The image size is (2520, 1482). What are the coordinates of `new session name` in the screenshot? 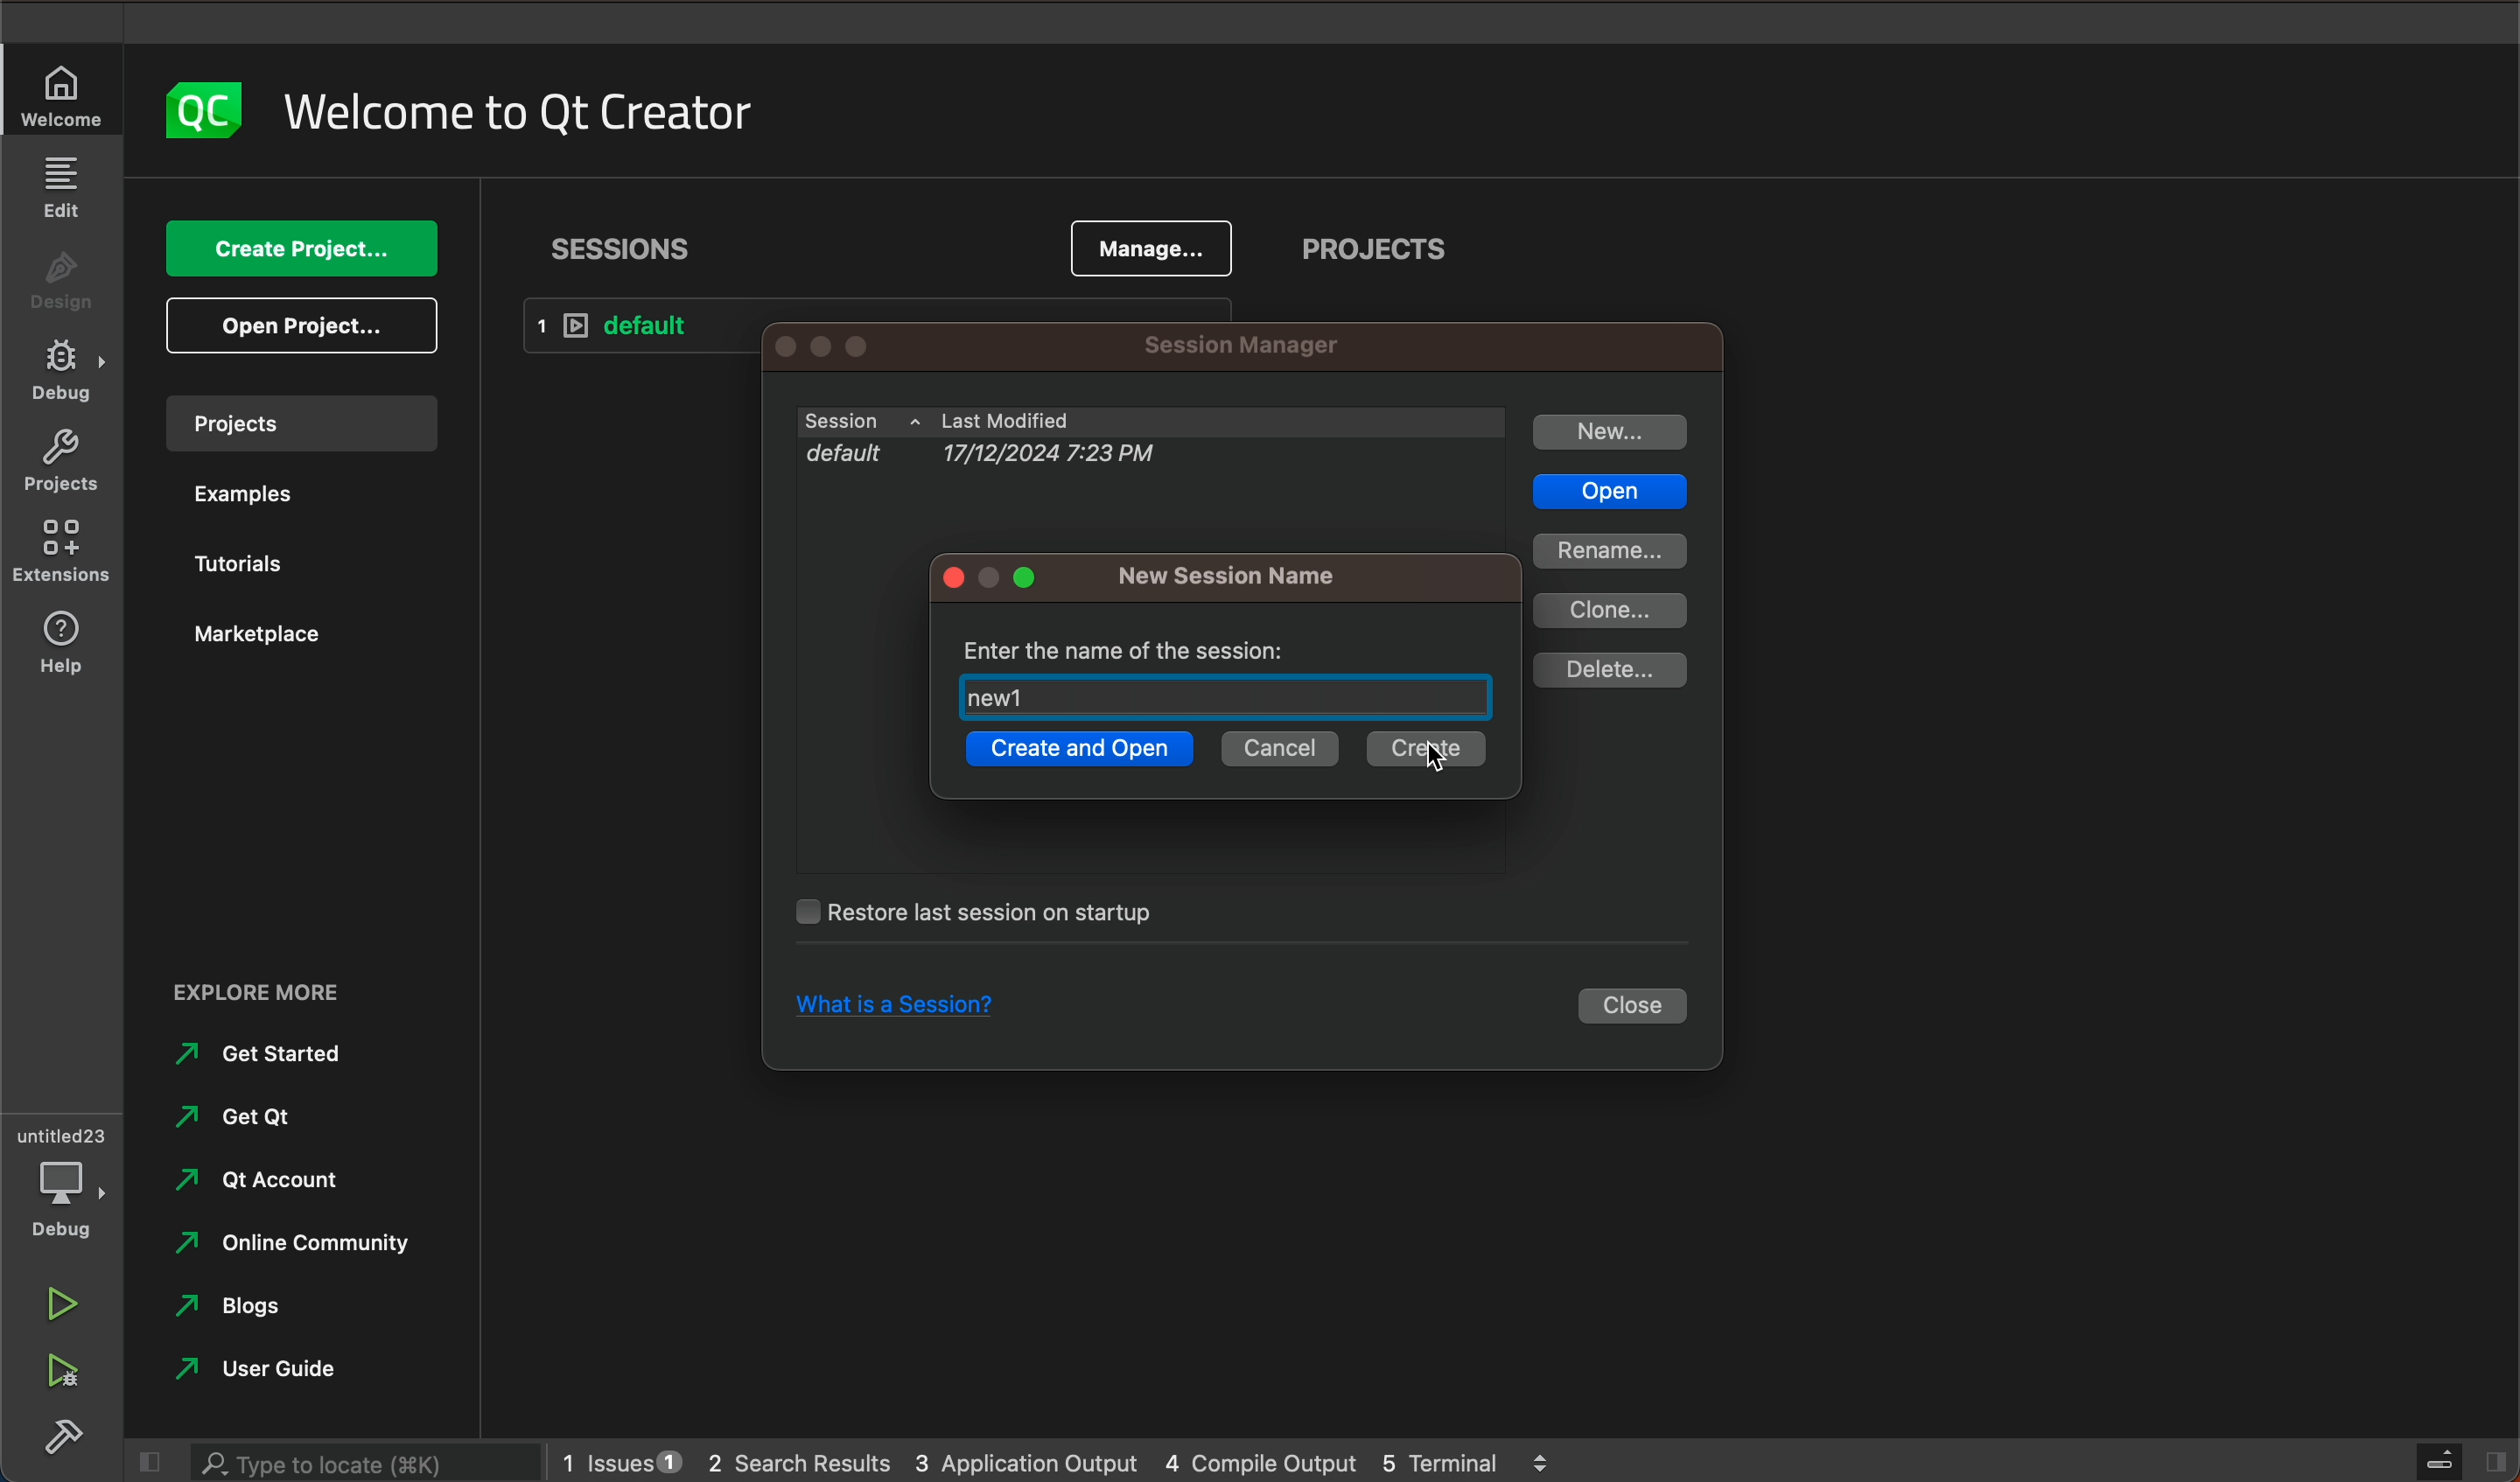 It's located at (1234, 576).